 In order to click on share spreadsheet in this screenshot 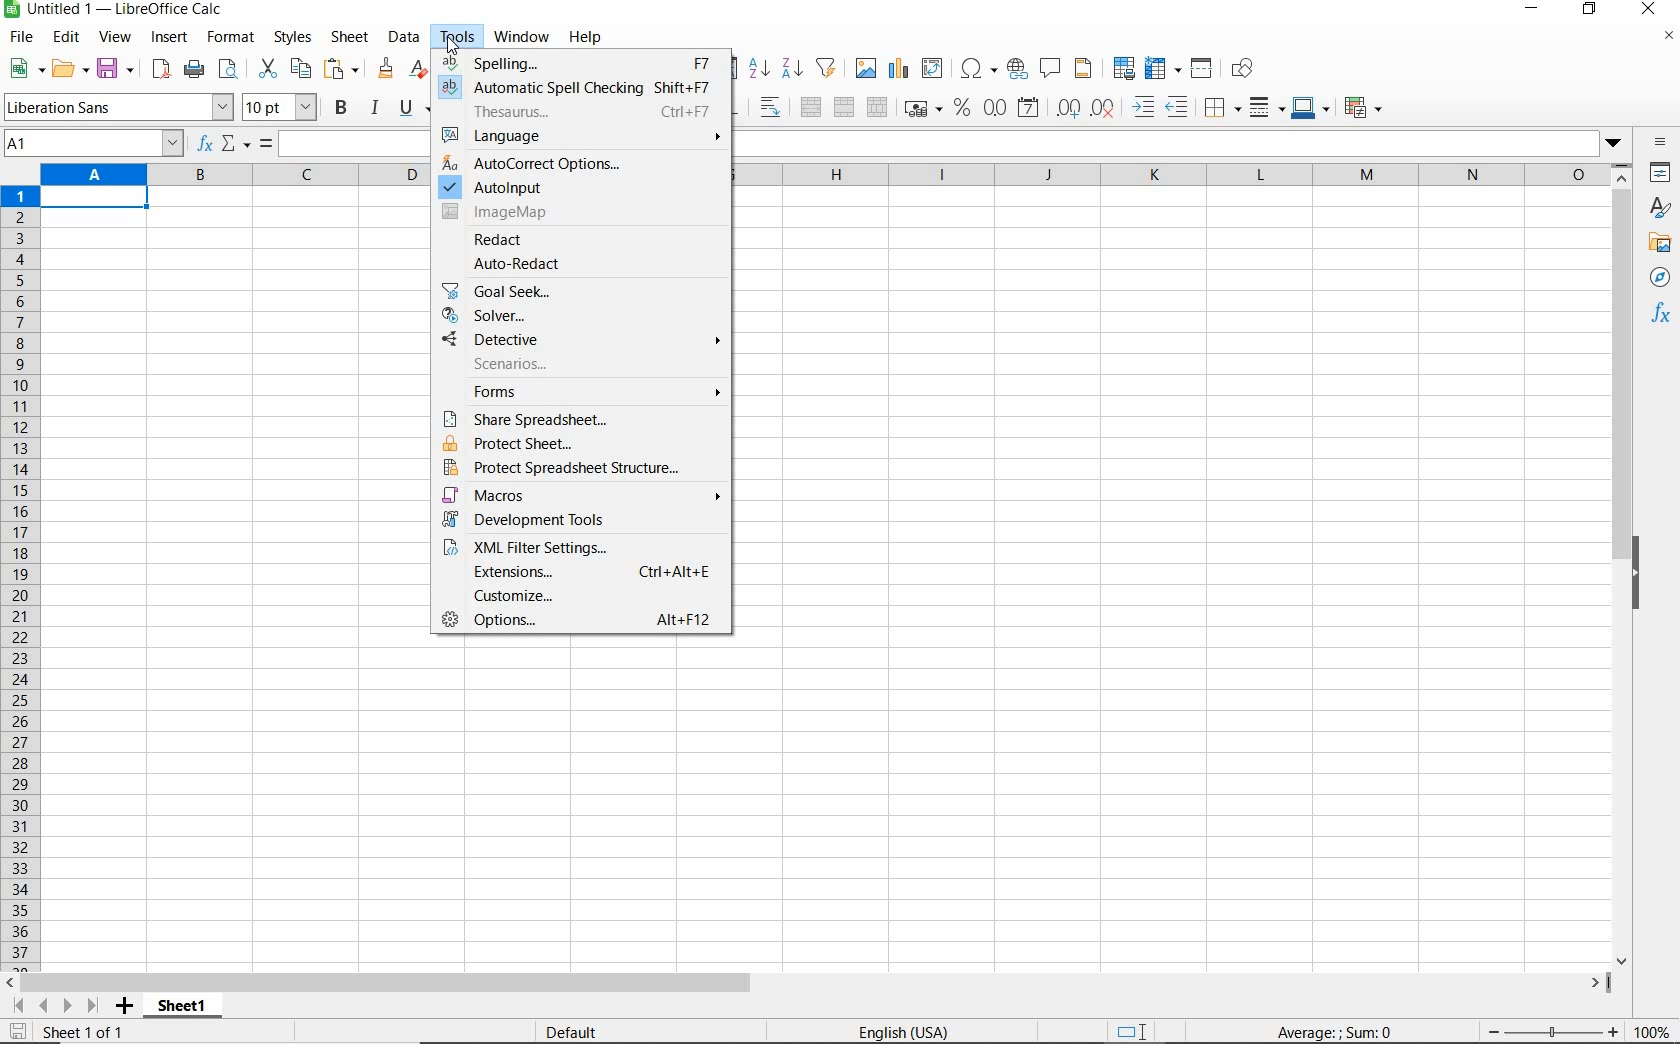, I will do `click(584, 418)`.